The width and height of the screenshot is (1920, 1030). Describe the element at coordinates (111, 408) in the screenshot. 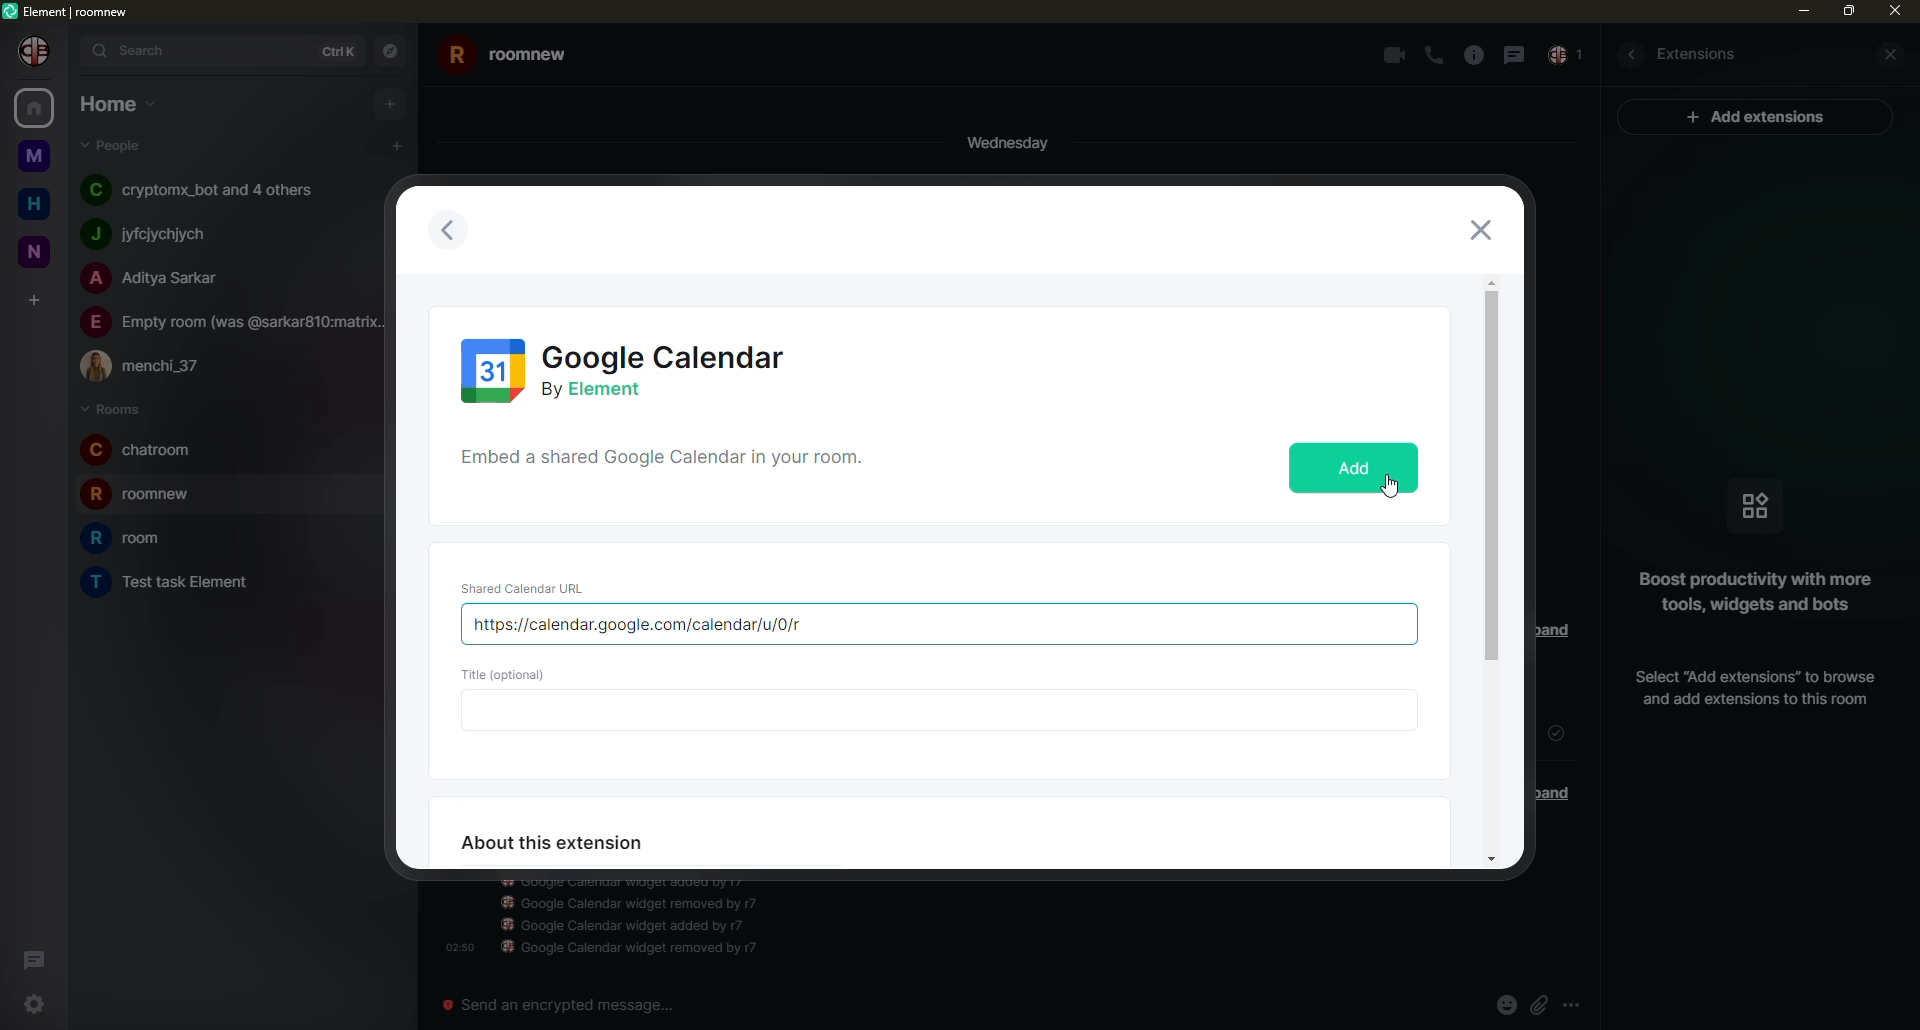

I see `rooms` at that location.